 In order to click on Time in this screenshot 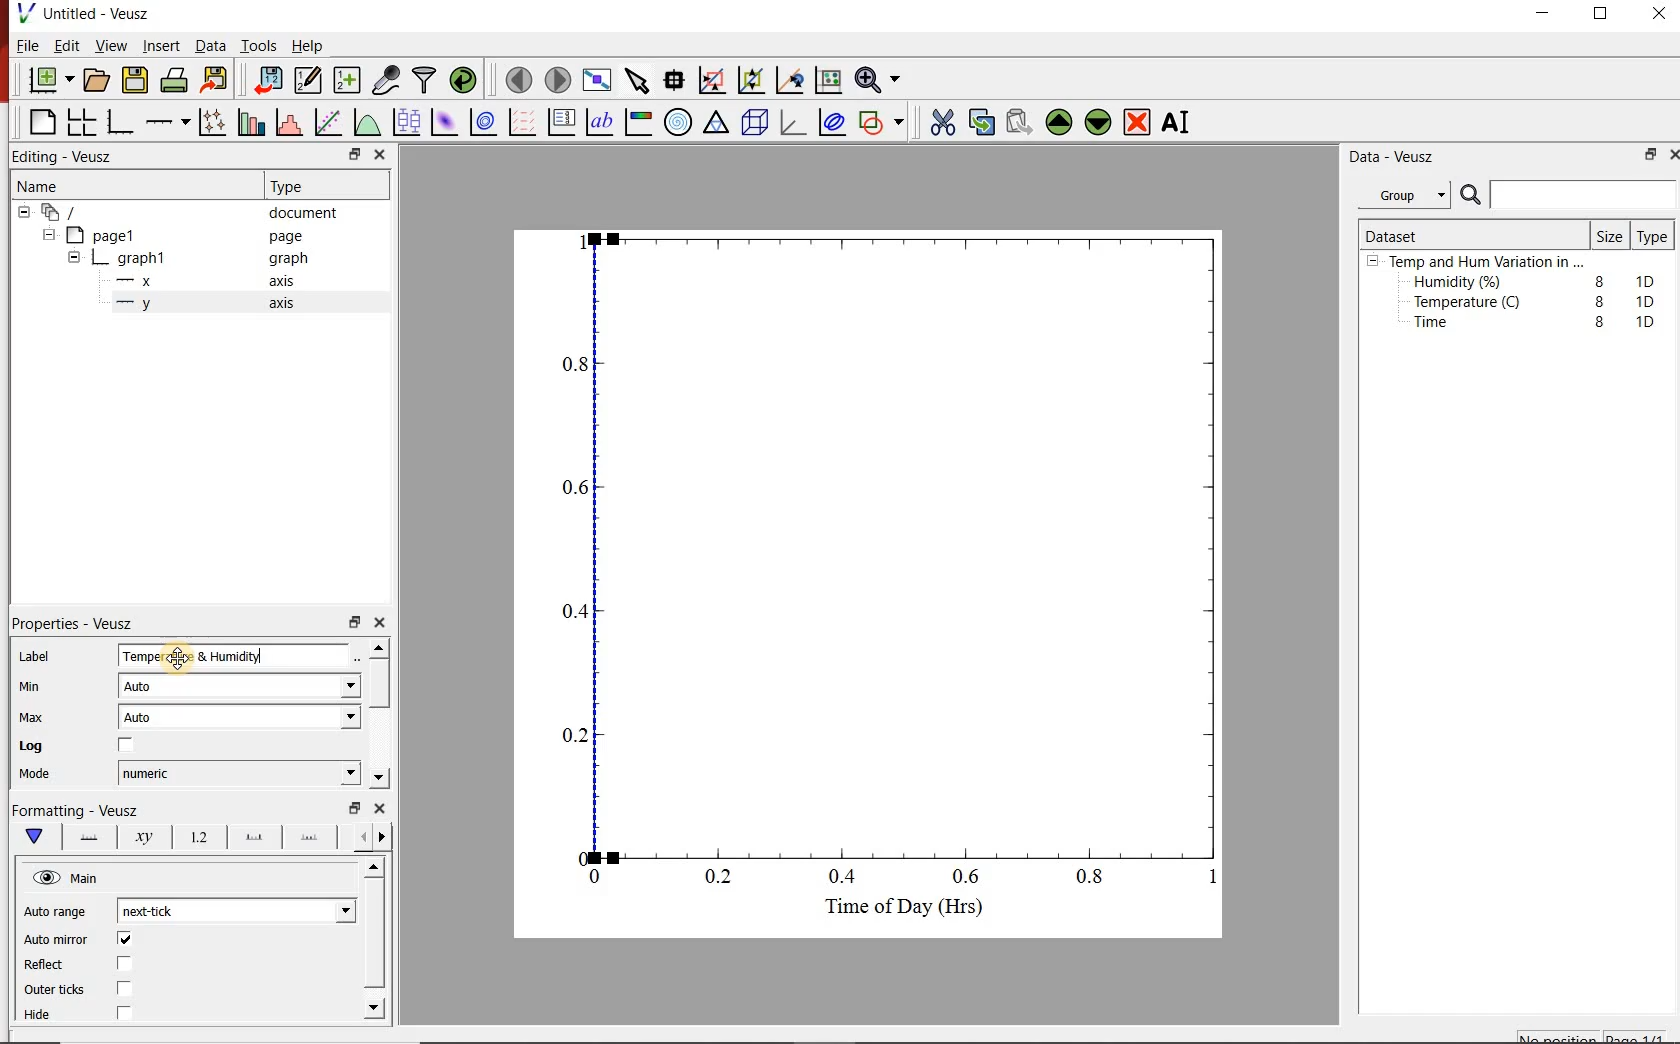, I will do `click(1442, 327)`.